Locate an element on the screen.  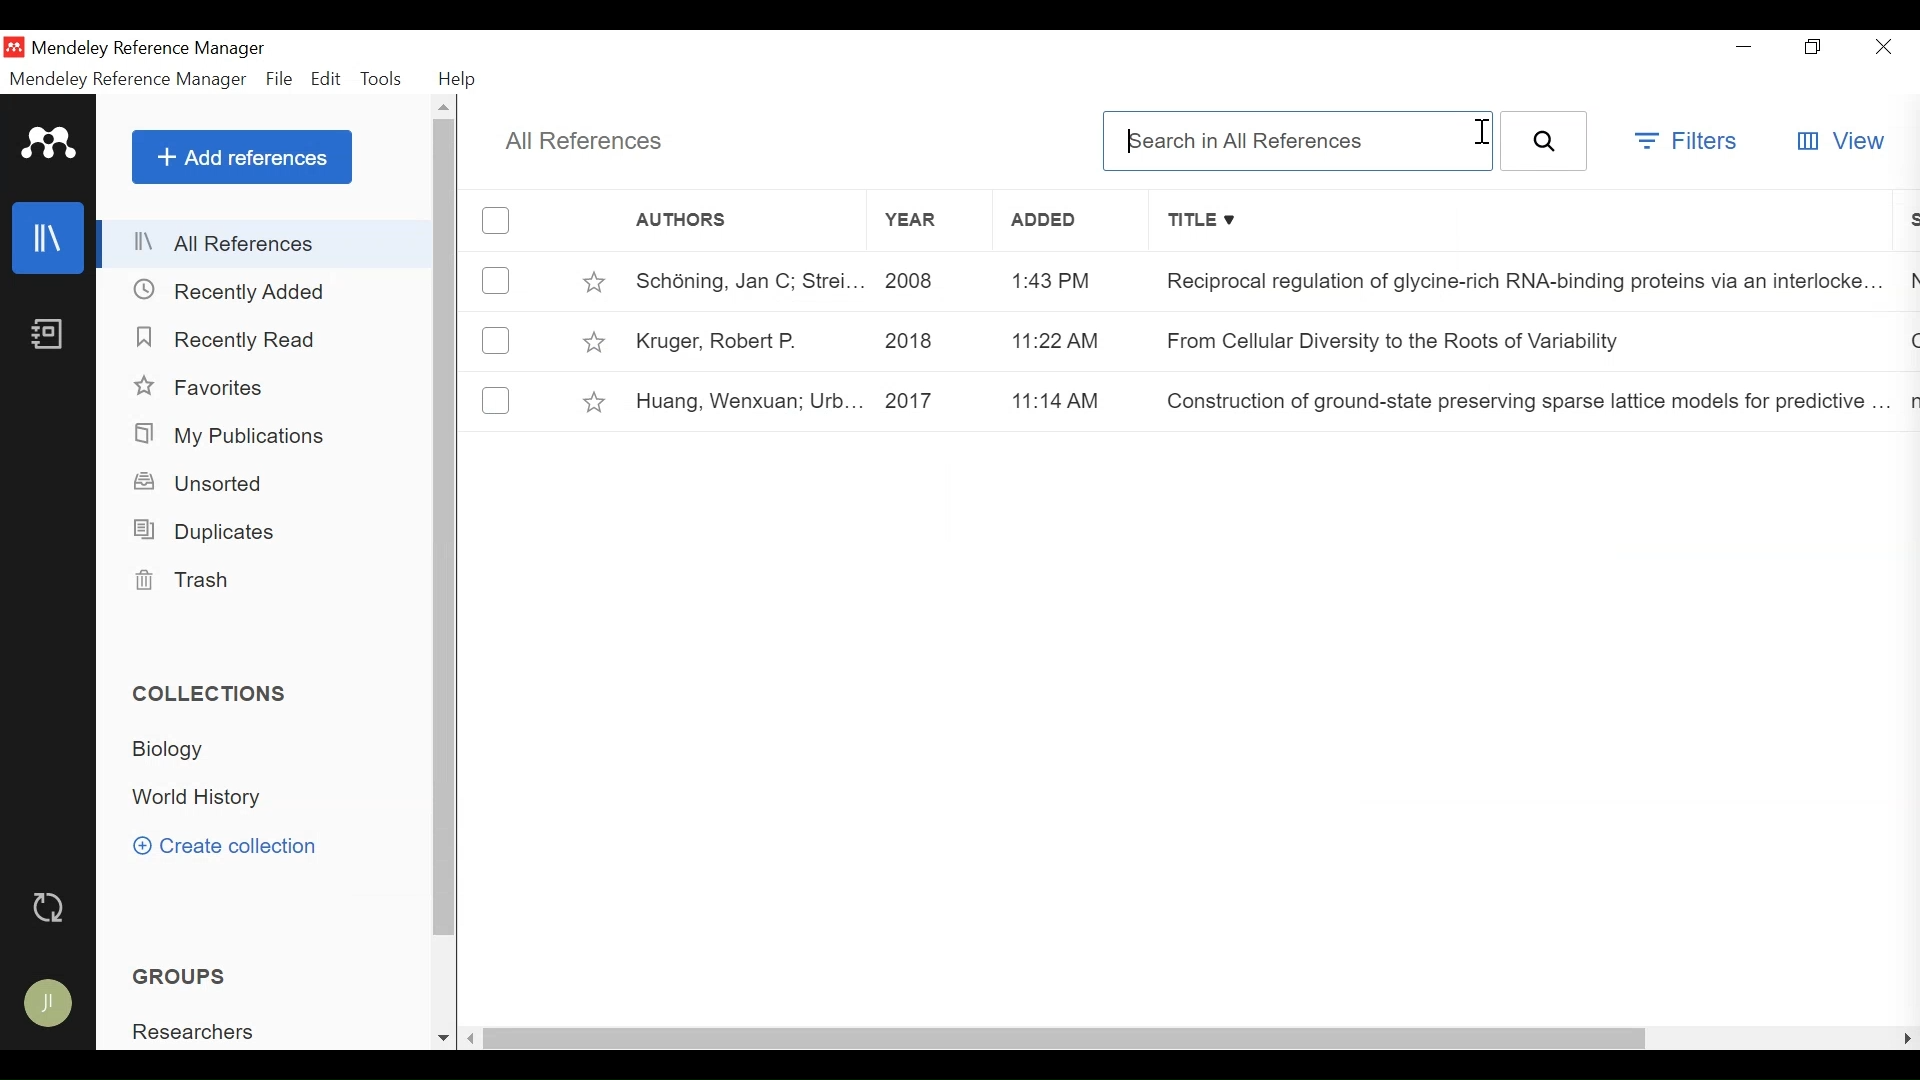
Scroll up is located at coordinates (446, 108).